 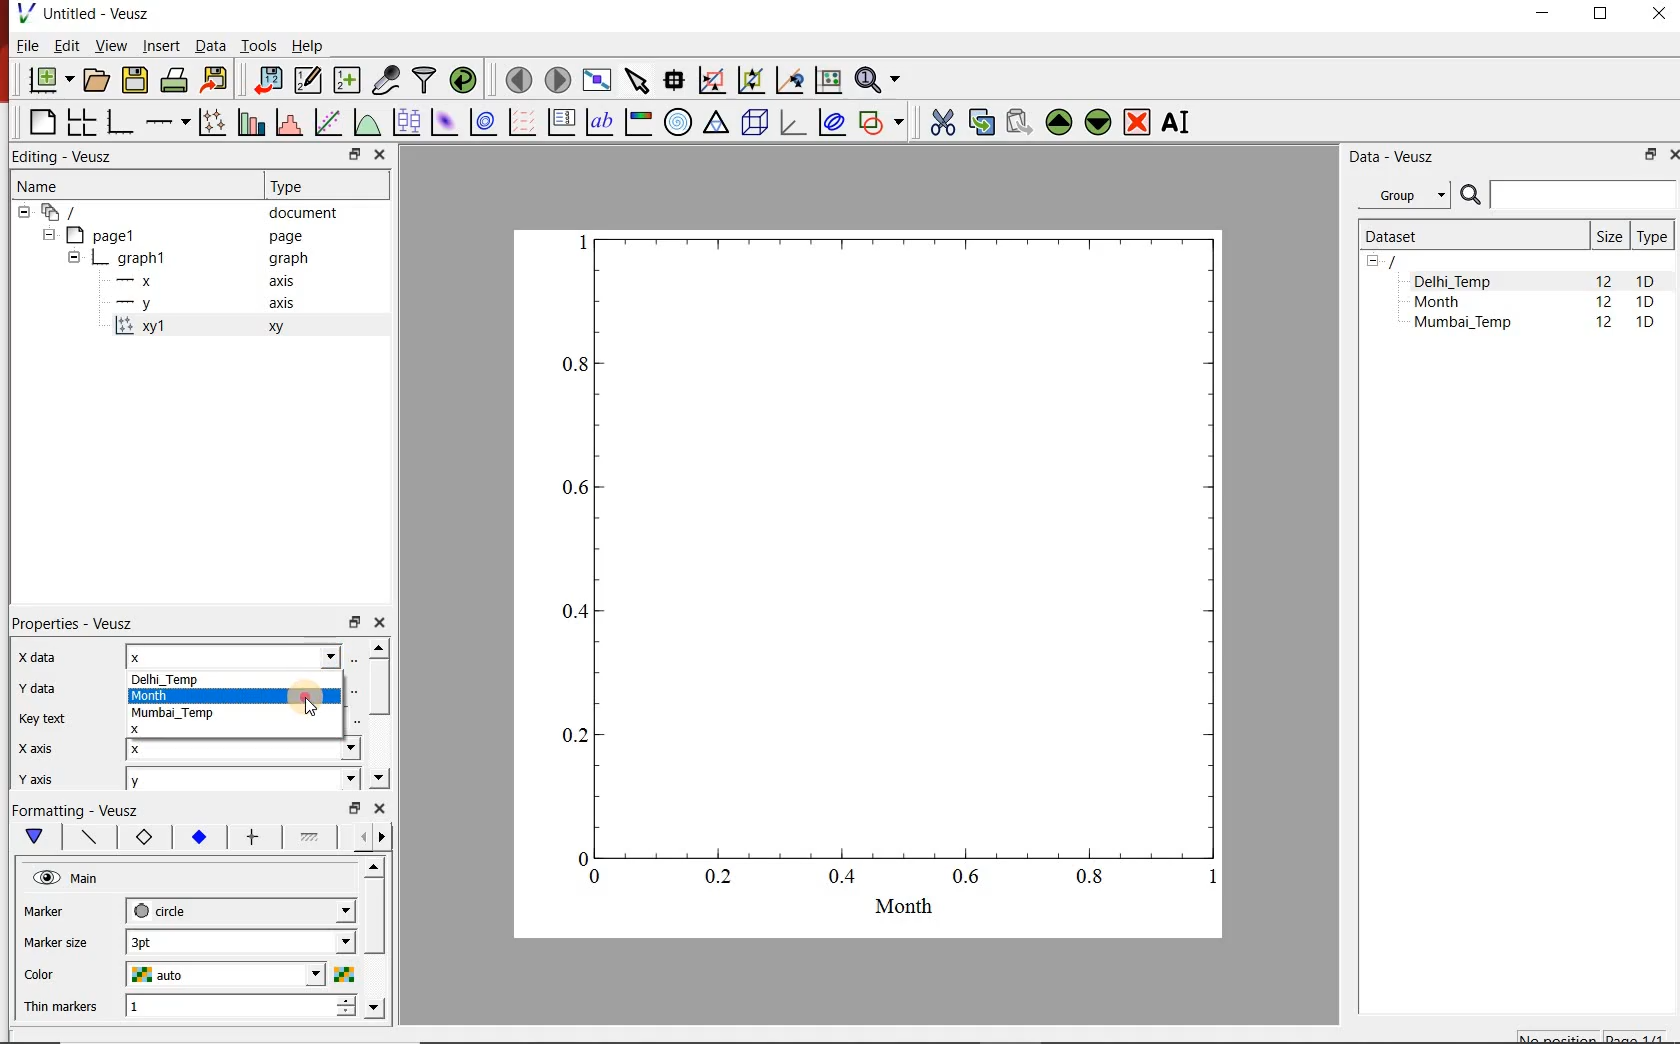 I want to click on Minor ticks, so click(x=311, y=837).